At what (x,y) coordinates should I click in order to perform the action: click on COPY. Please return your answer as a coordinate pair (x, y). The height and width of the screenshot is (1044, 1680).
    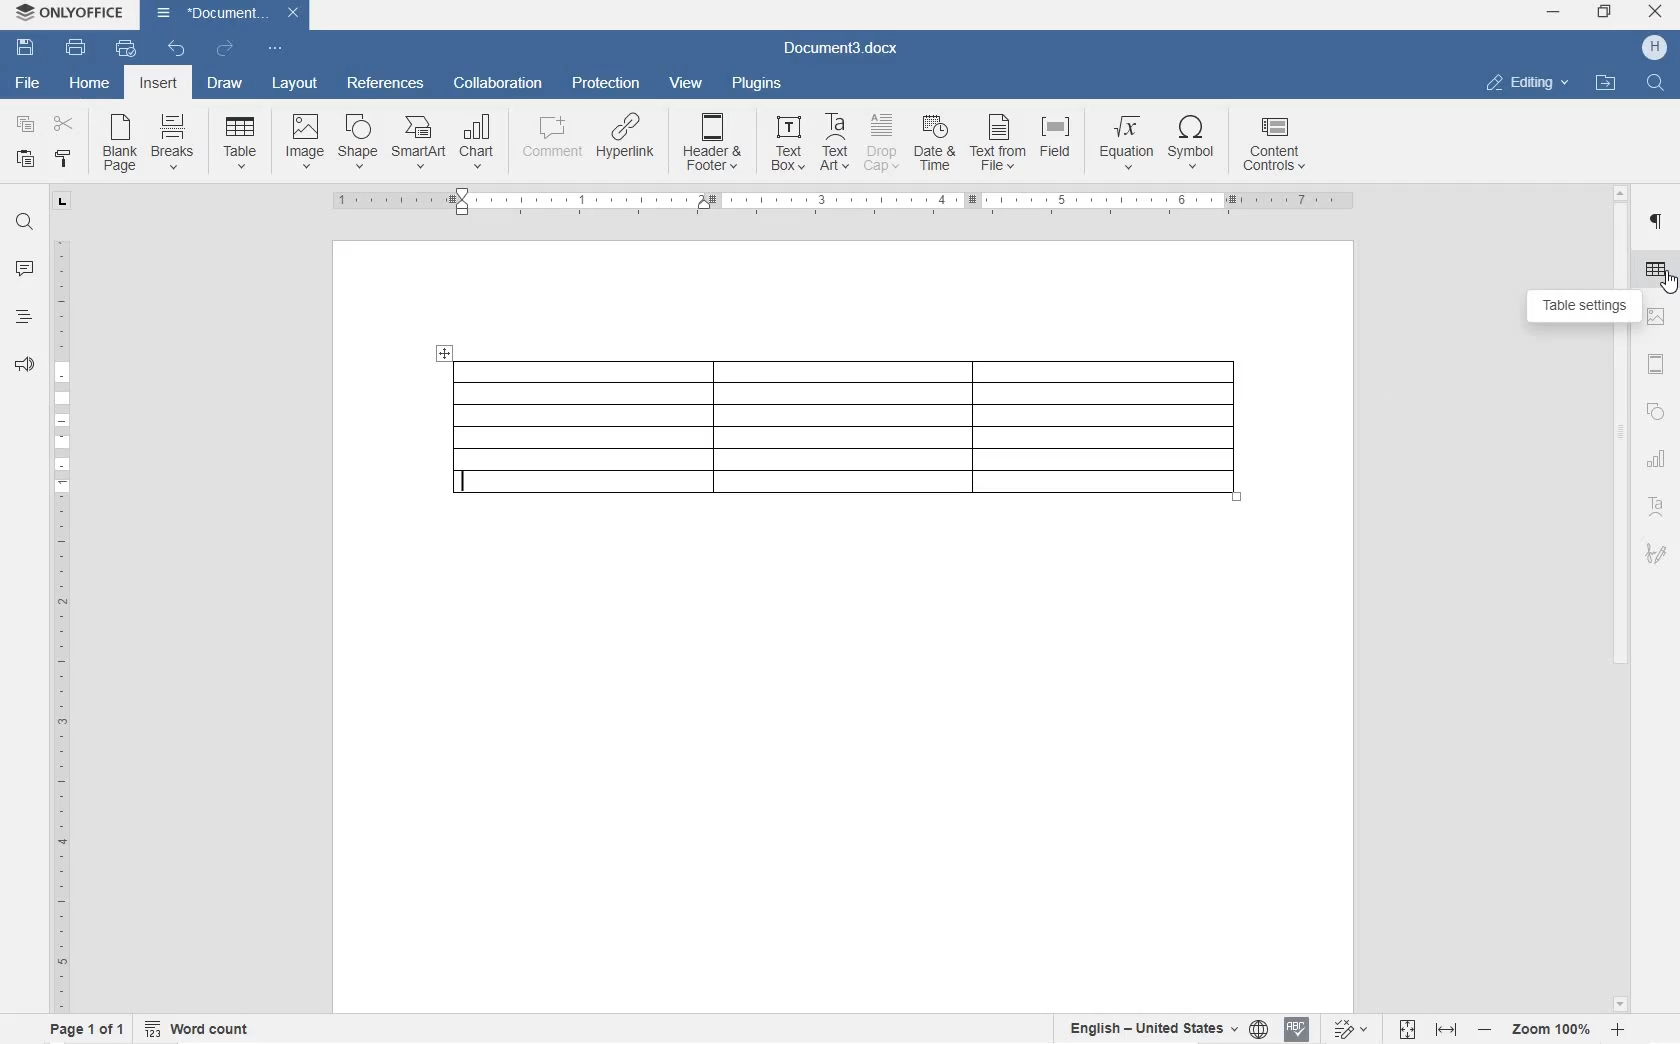
    Looking at the image, I should click on (26, 123).